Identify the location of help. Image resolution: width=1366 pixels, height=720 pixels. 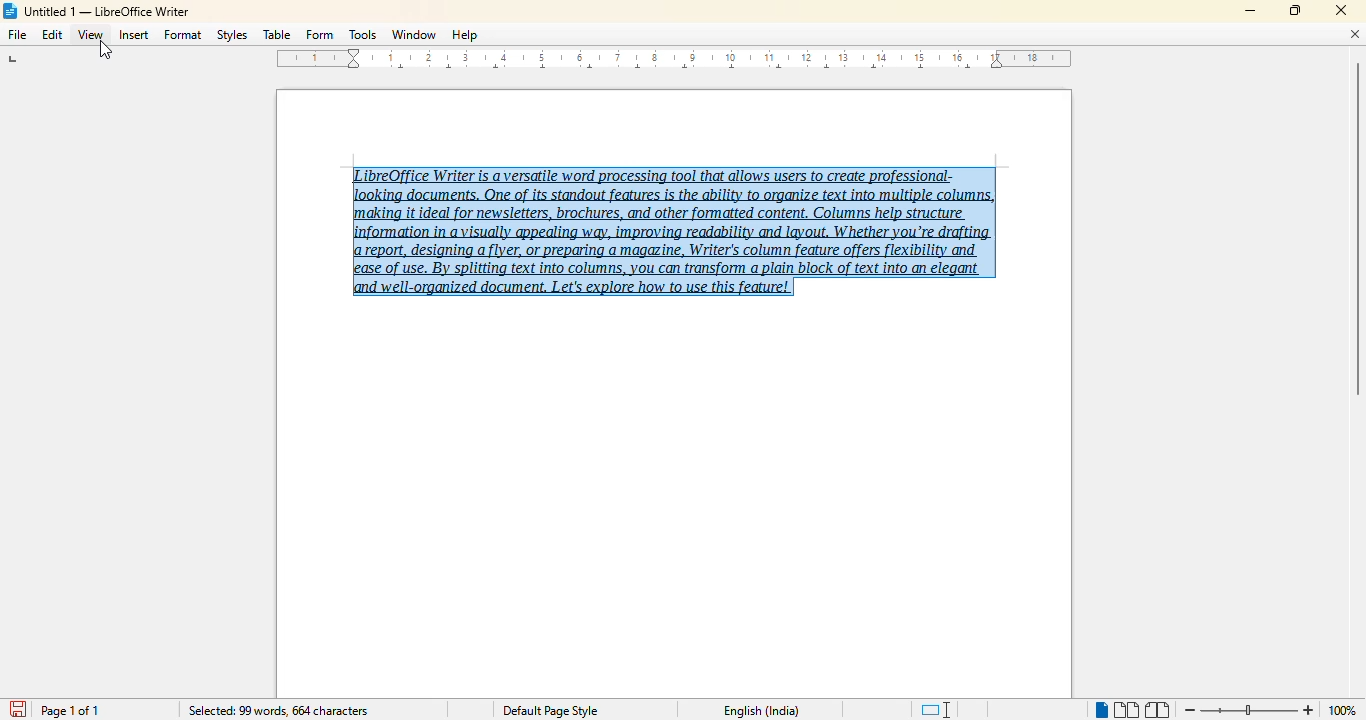
(465, 35).